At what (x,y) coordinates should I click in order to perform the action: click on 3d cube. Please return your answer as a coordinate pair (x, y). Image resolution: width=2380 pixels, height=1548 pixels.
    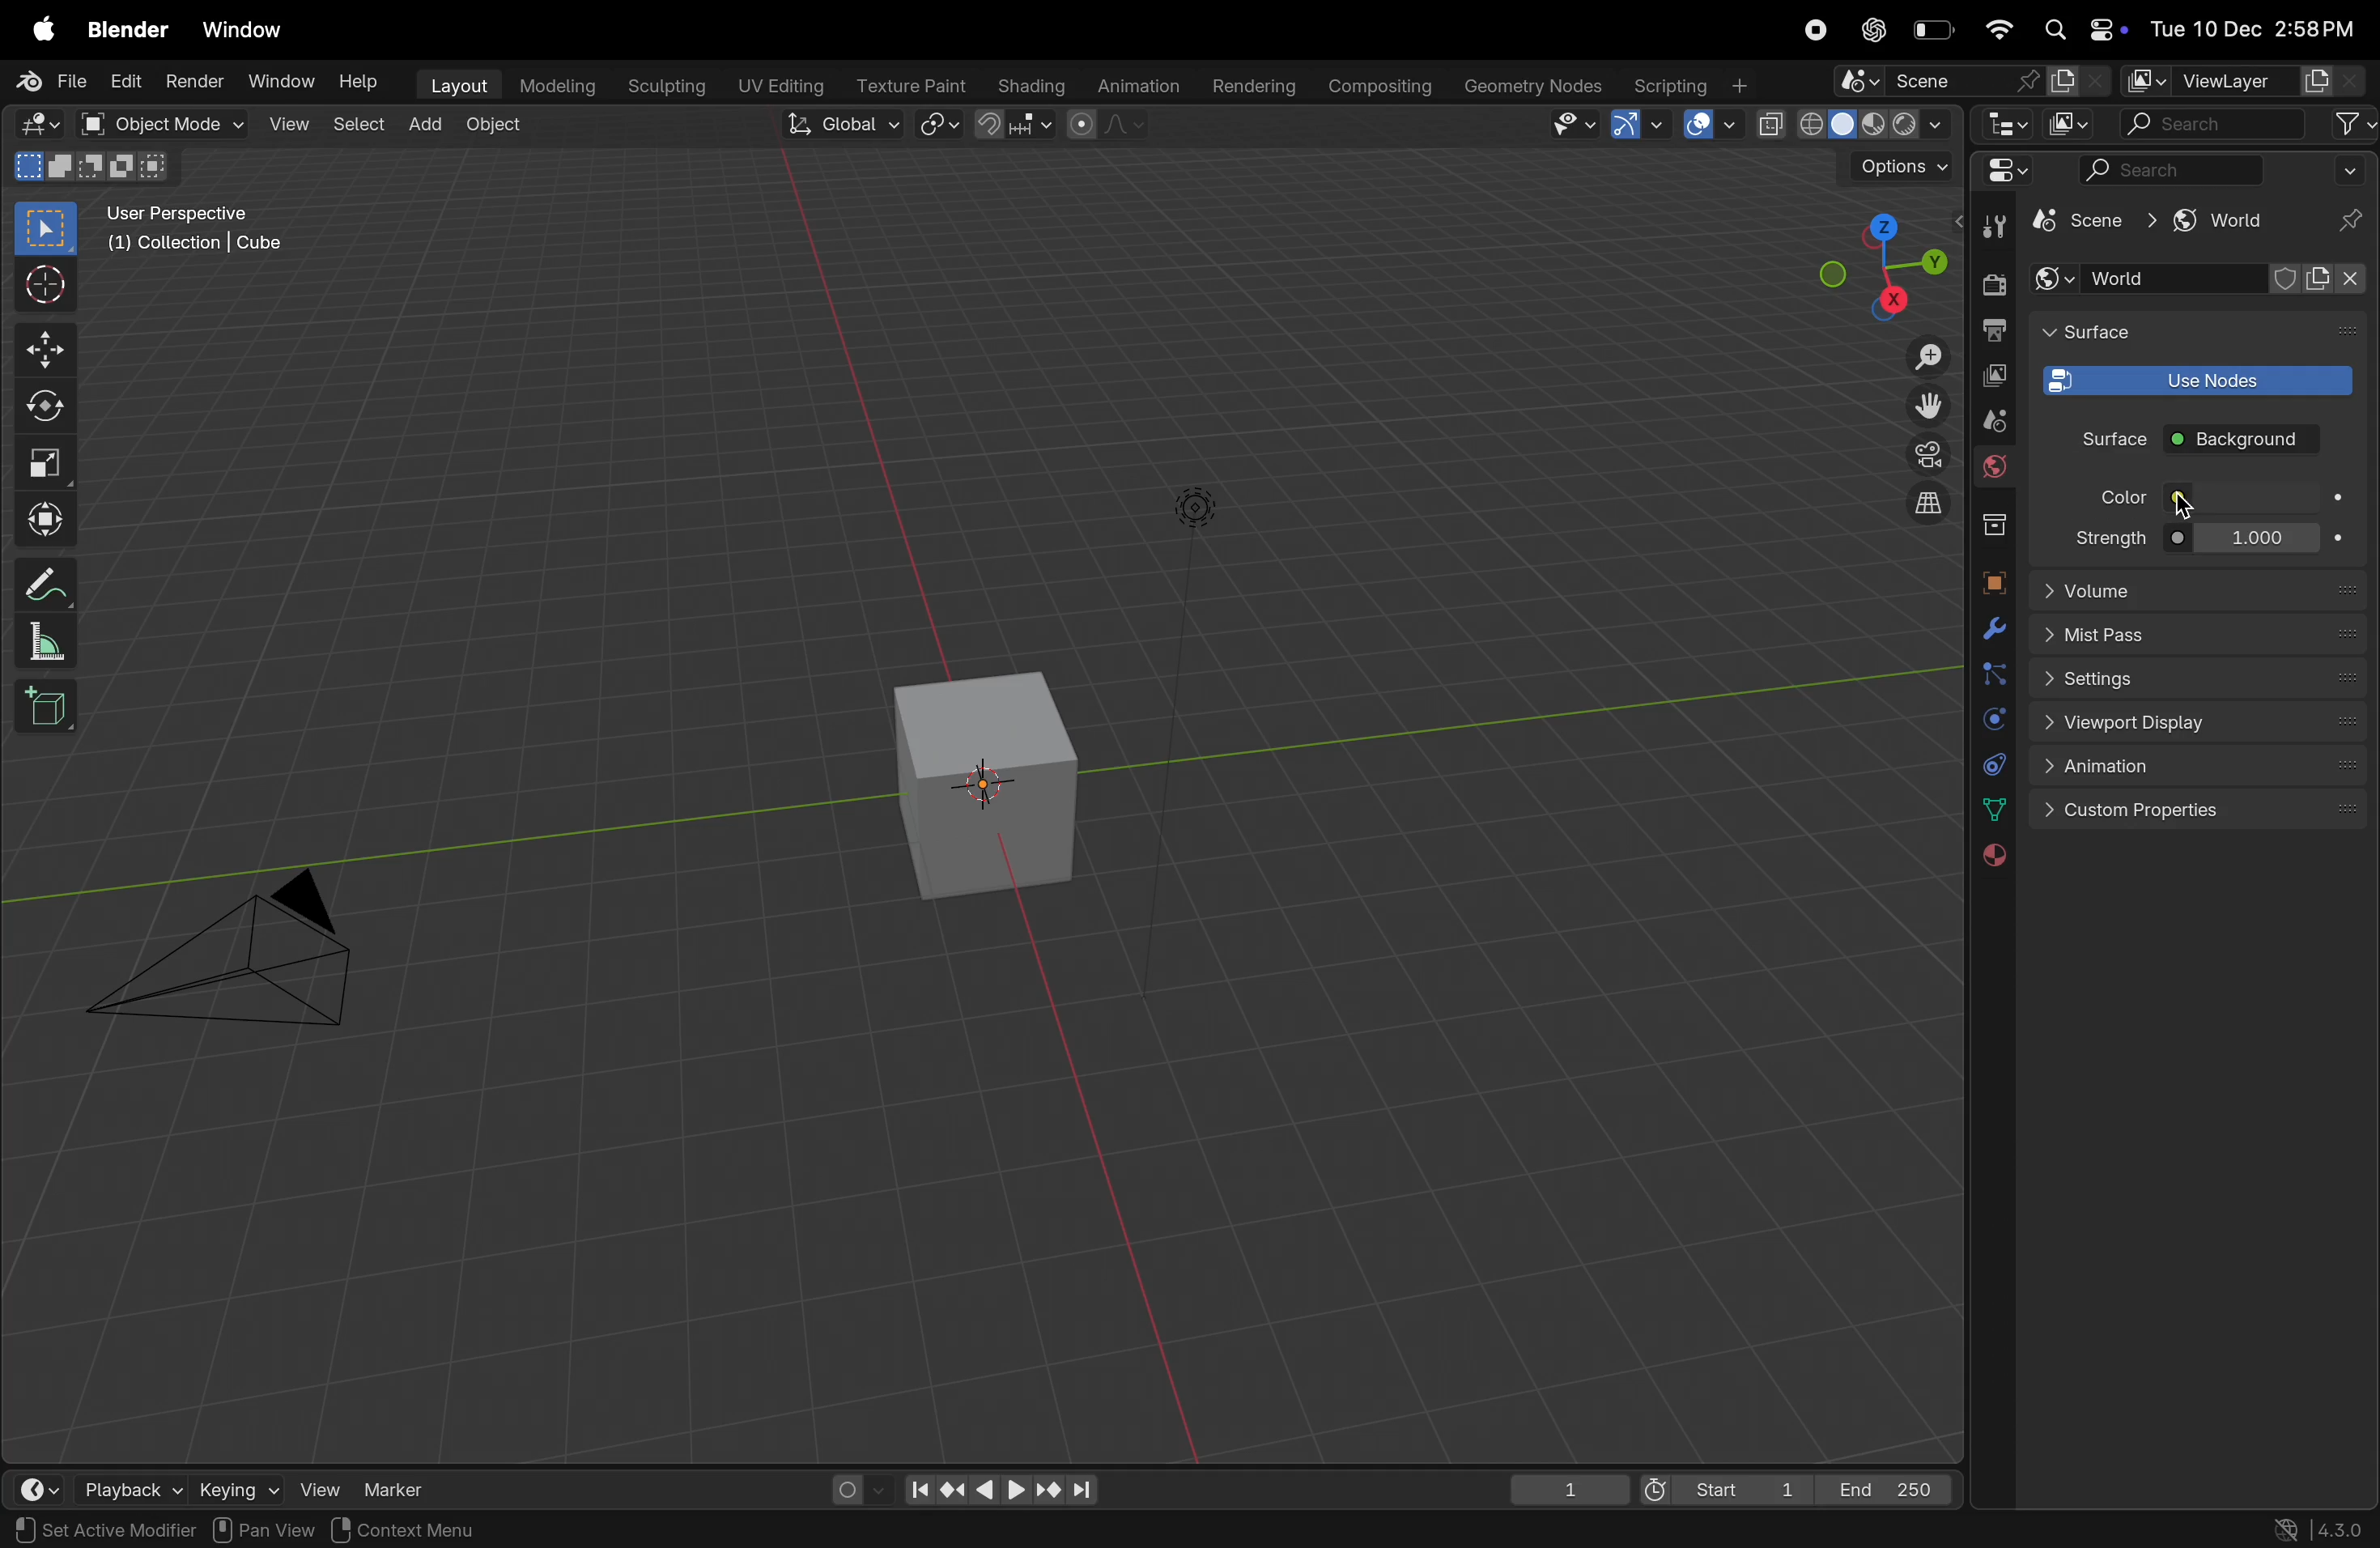
    Looking at the image, I should click on (991, 784).